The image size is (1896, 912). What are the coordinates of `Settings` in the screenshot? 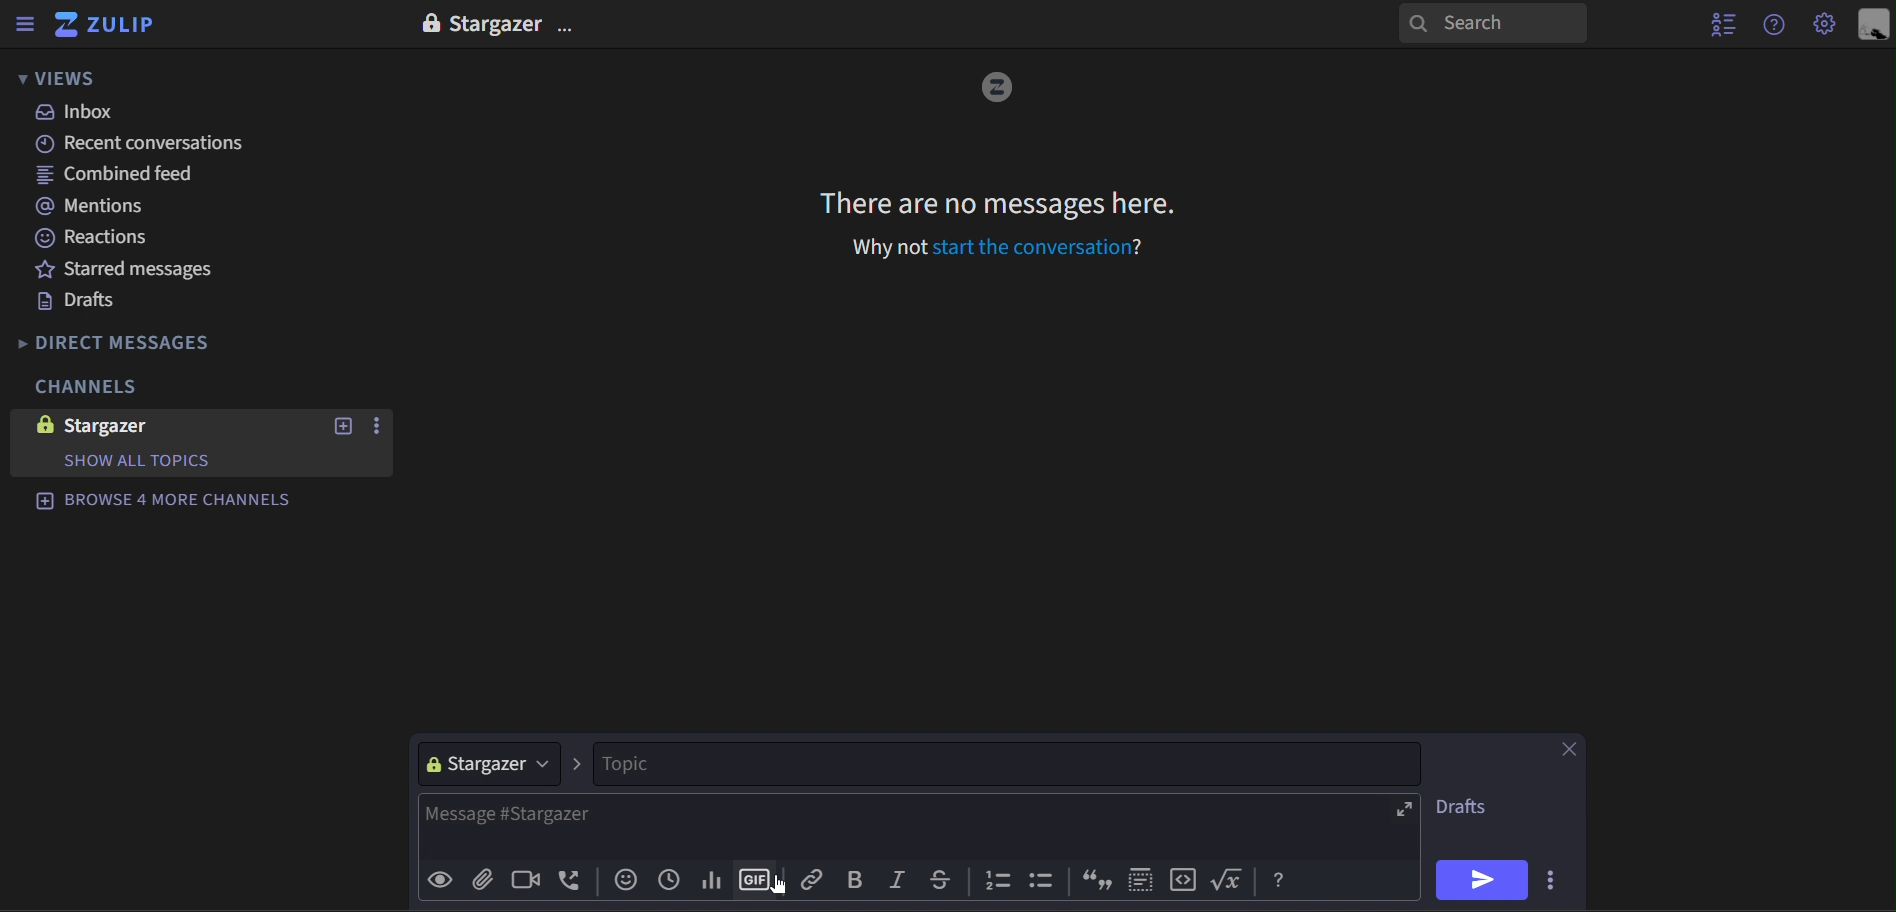 It's located at (1823, 25).